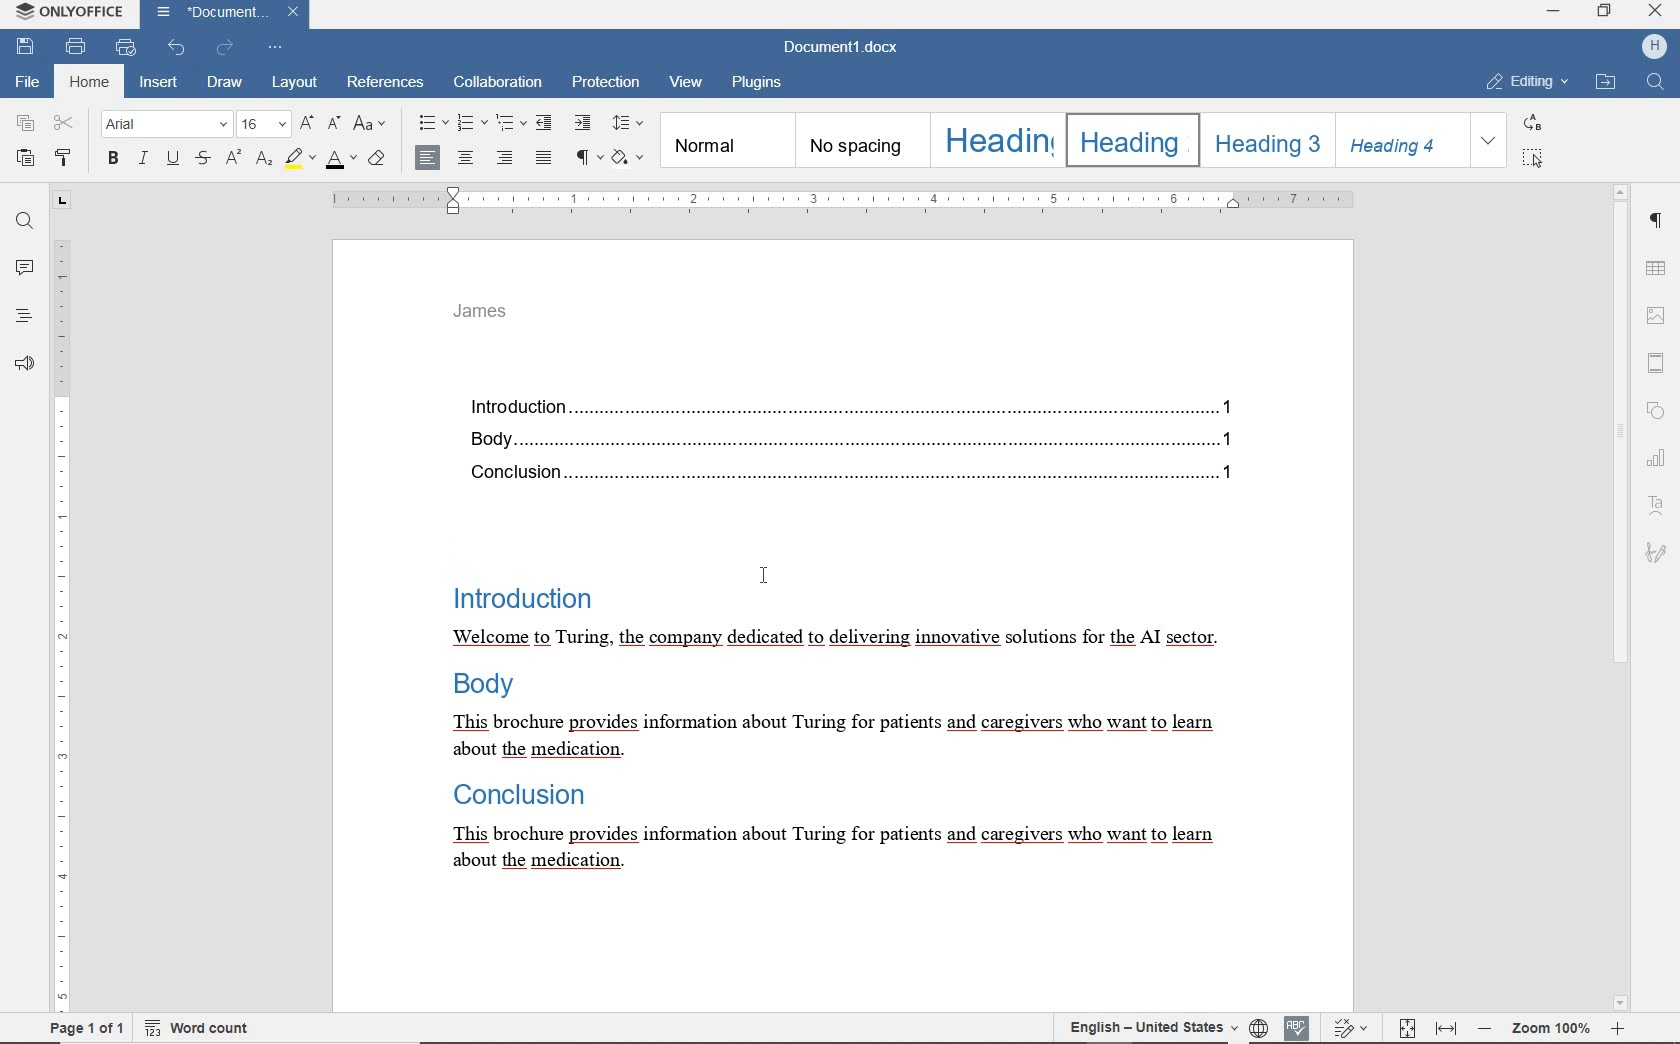 The width and height of the screenshot is (1680, 1044). Describe the element at coordinates (1653, 11) in the screenshot. I see `CLOSE` at that location.